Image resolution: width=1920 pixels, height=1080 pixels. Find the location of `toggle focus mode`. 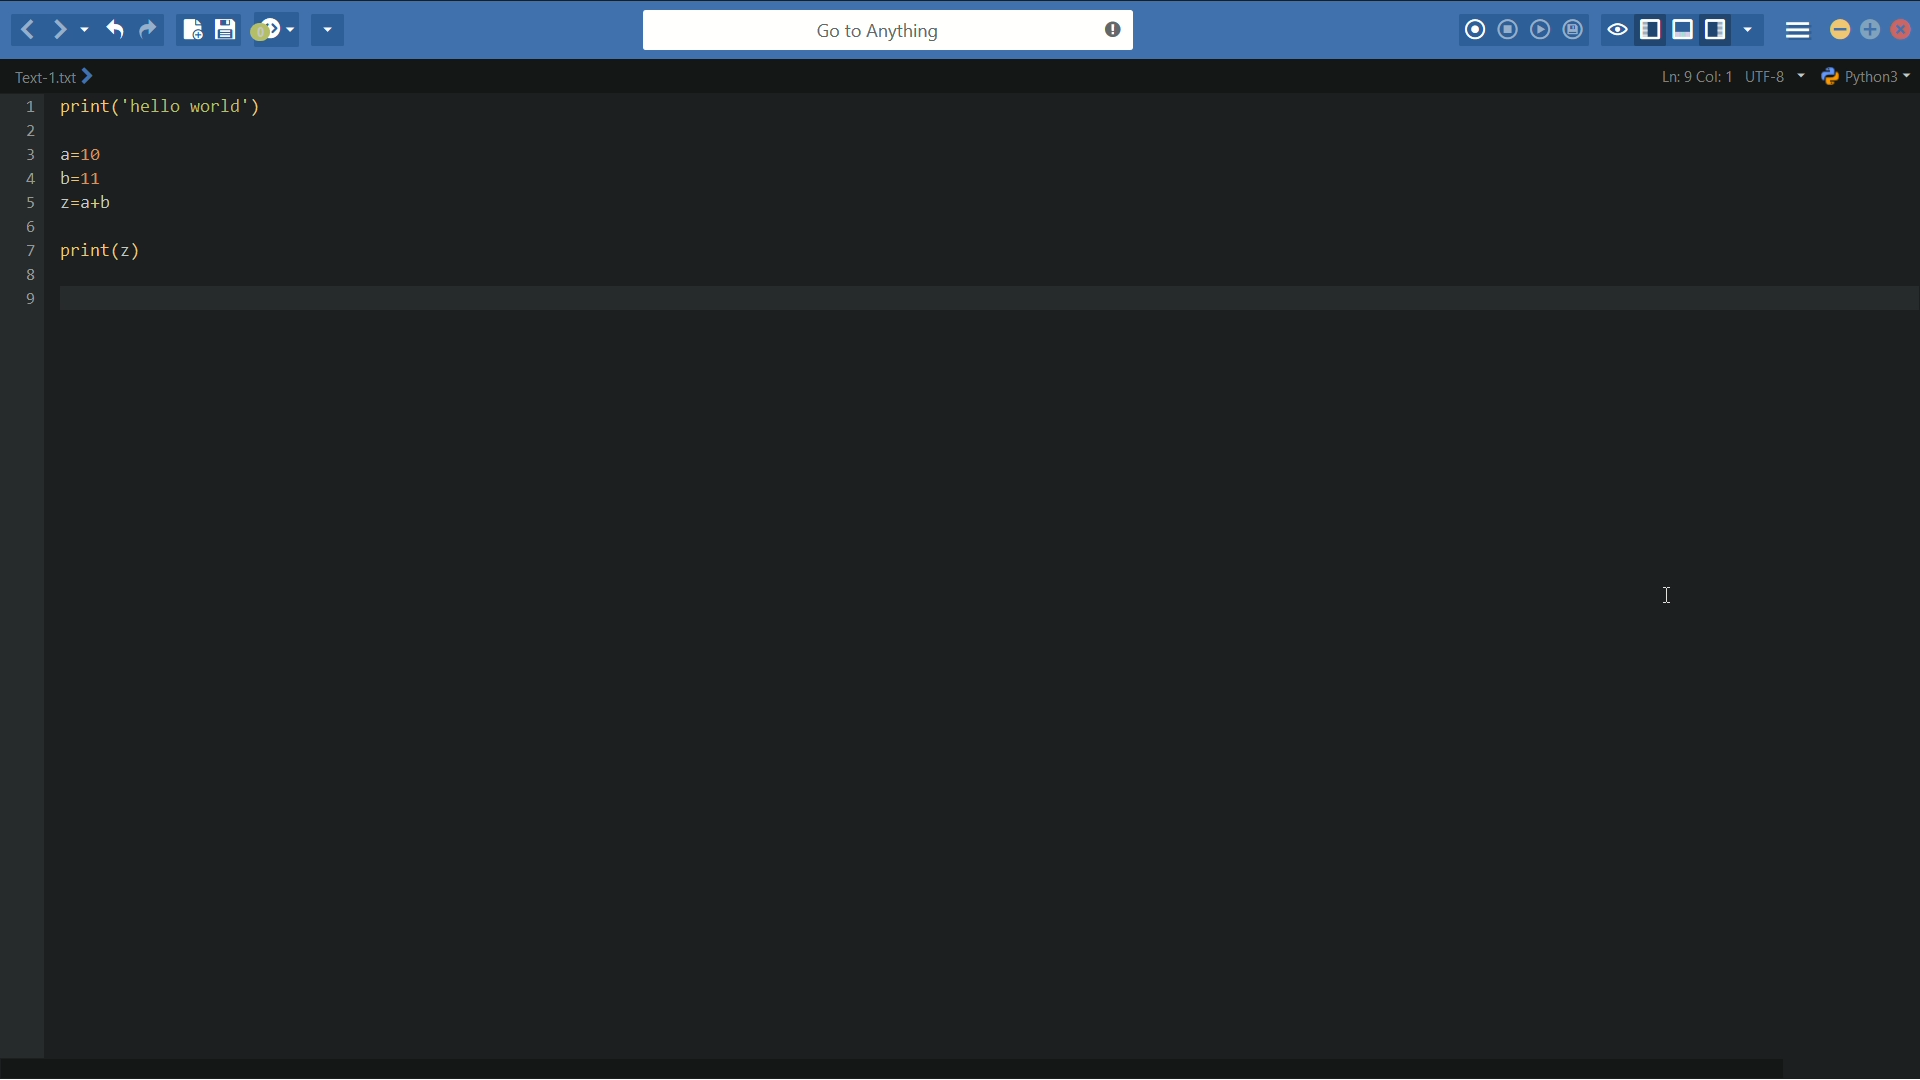

toggle focus mode is located at coordinates (1618, 29).